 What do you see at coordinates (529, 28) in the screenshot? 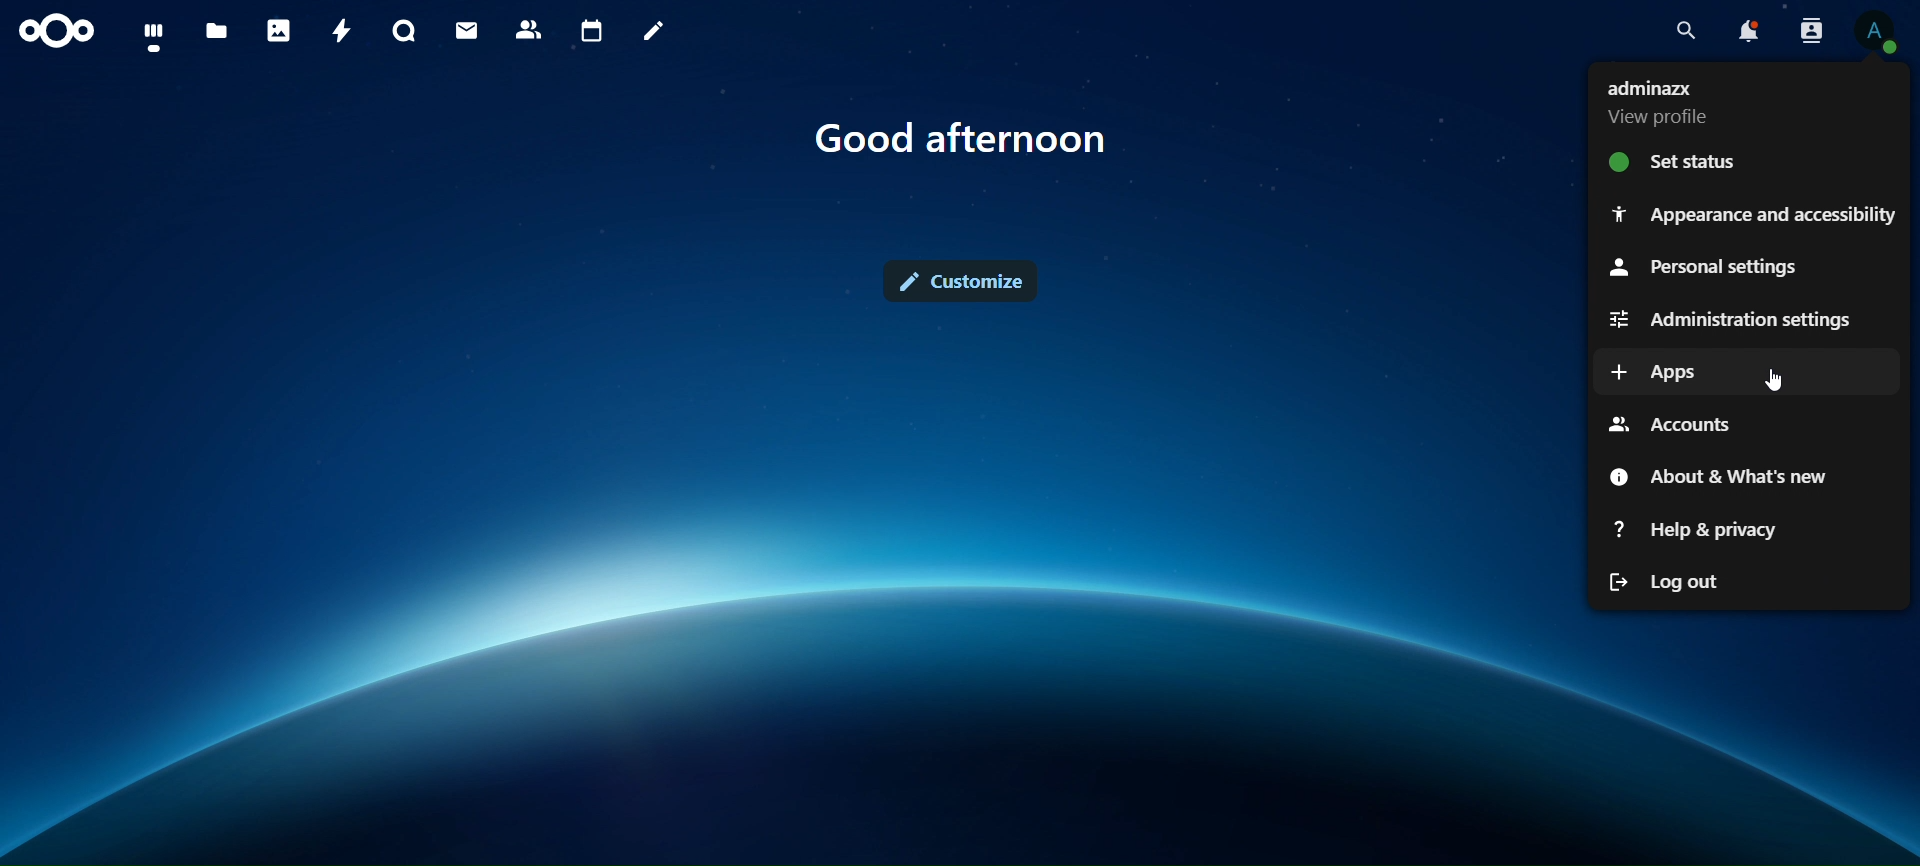
I see `contact` at bounding box center [529, 28].